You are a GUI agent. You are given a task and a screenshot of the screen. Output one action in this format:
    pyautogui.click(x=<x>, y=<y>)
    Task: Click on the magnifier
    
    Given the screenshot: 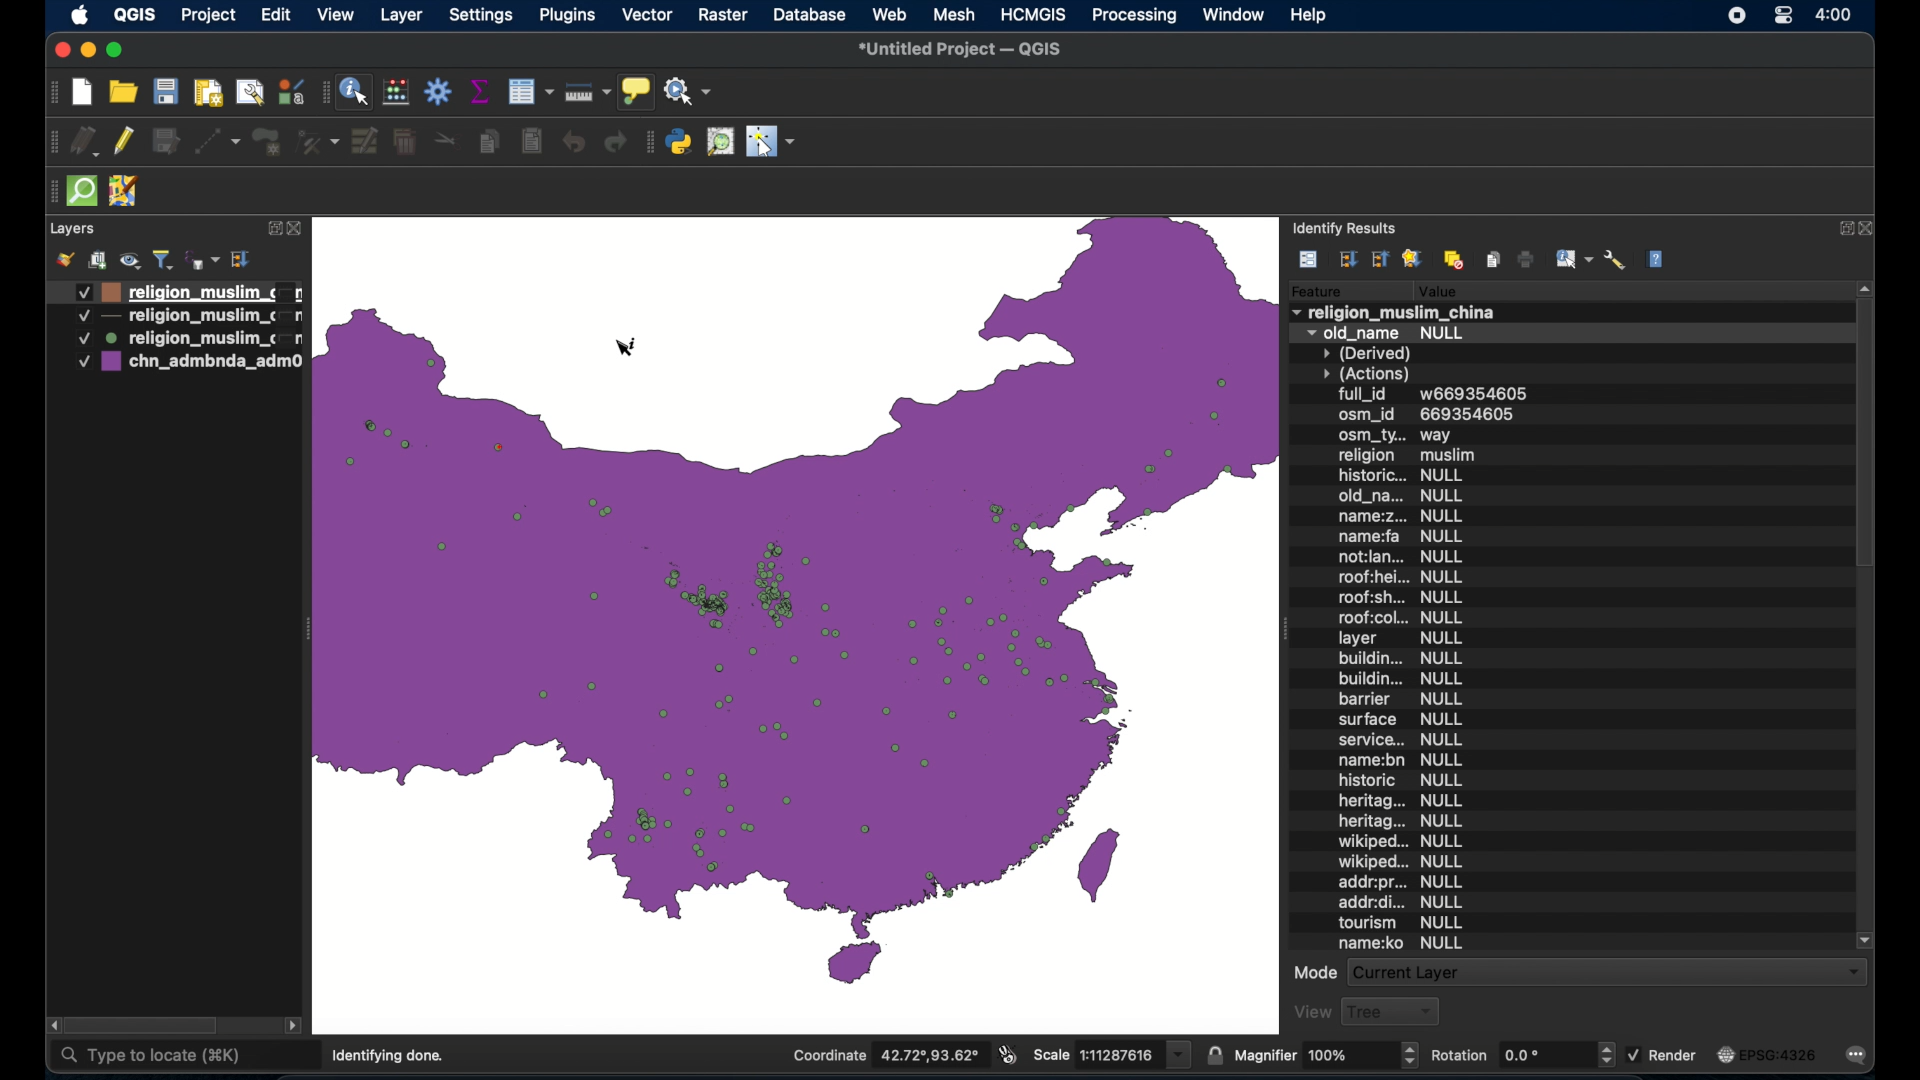 What is the action you would take?
    pyautogui.click(x=1325, y=1056)
    